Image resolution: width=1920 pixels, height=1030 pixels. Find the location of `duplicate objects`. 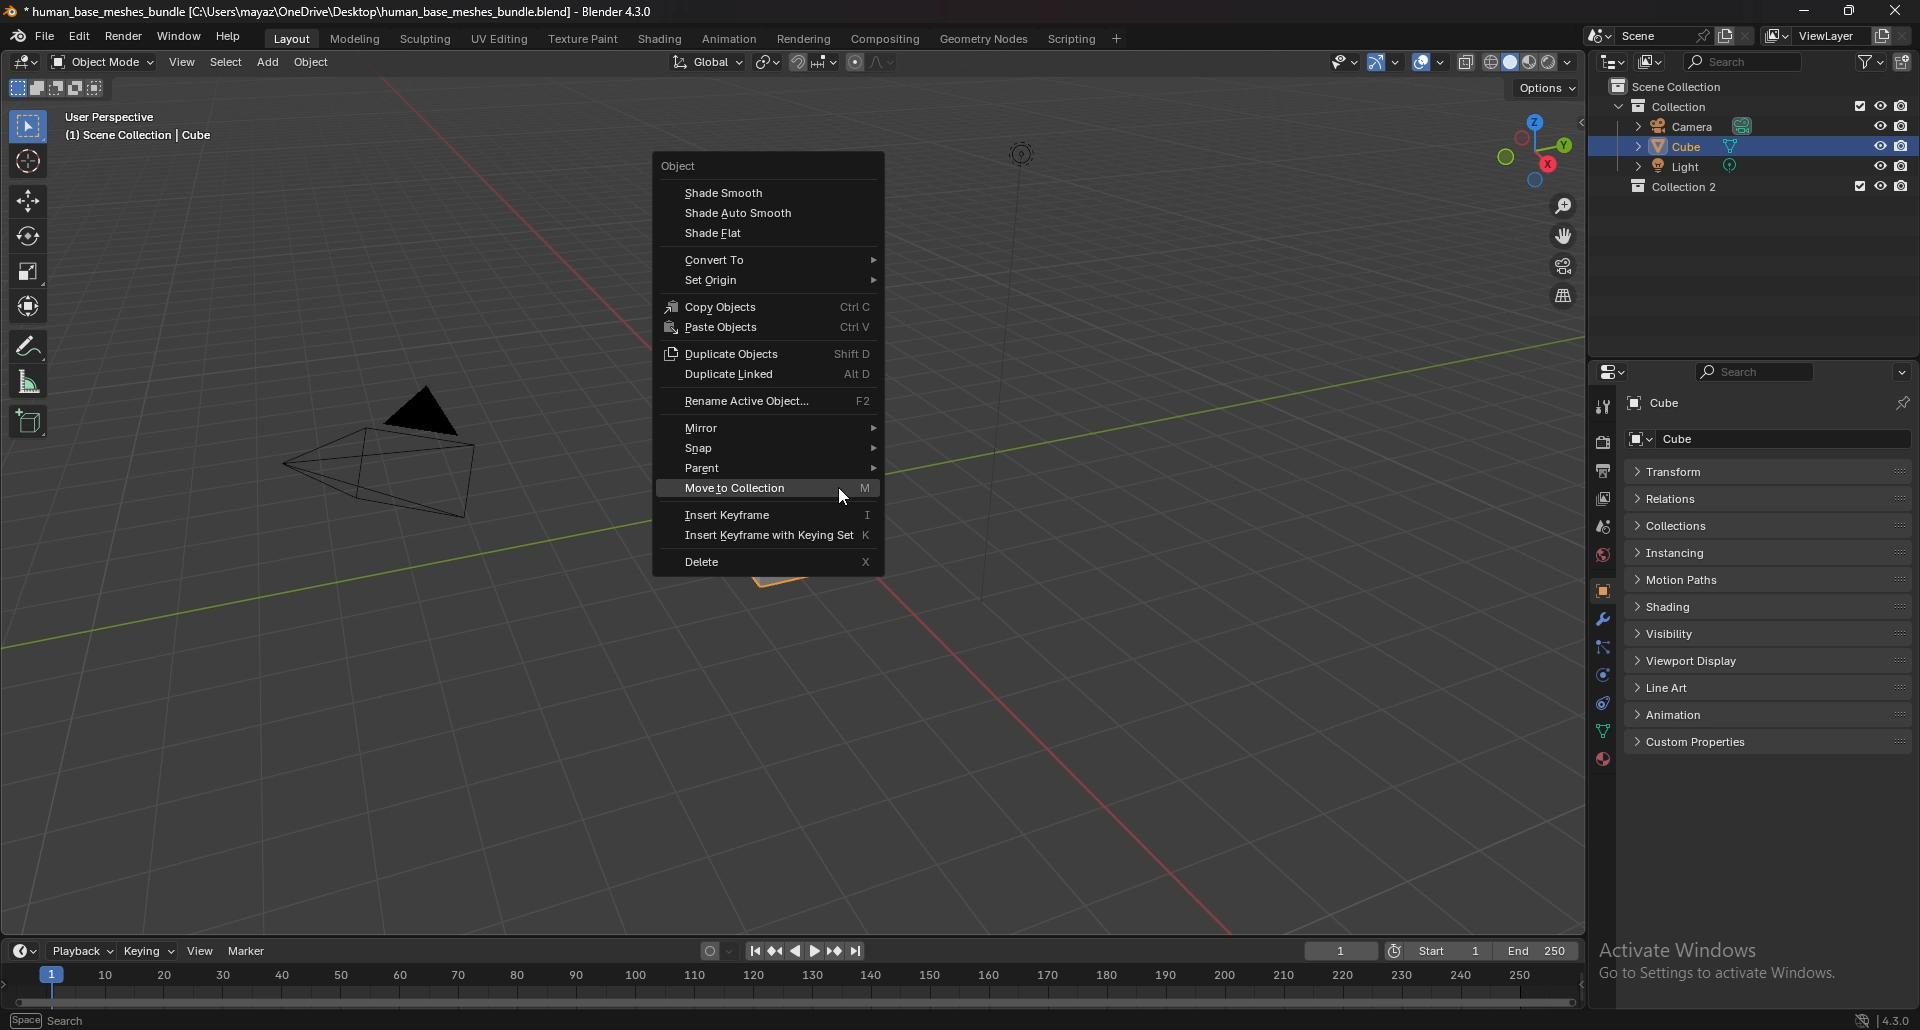

duplicate objects is located at coordinates (767, 354).